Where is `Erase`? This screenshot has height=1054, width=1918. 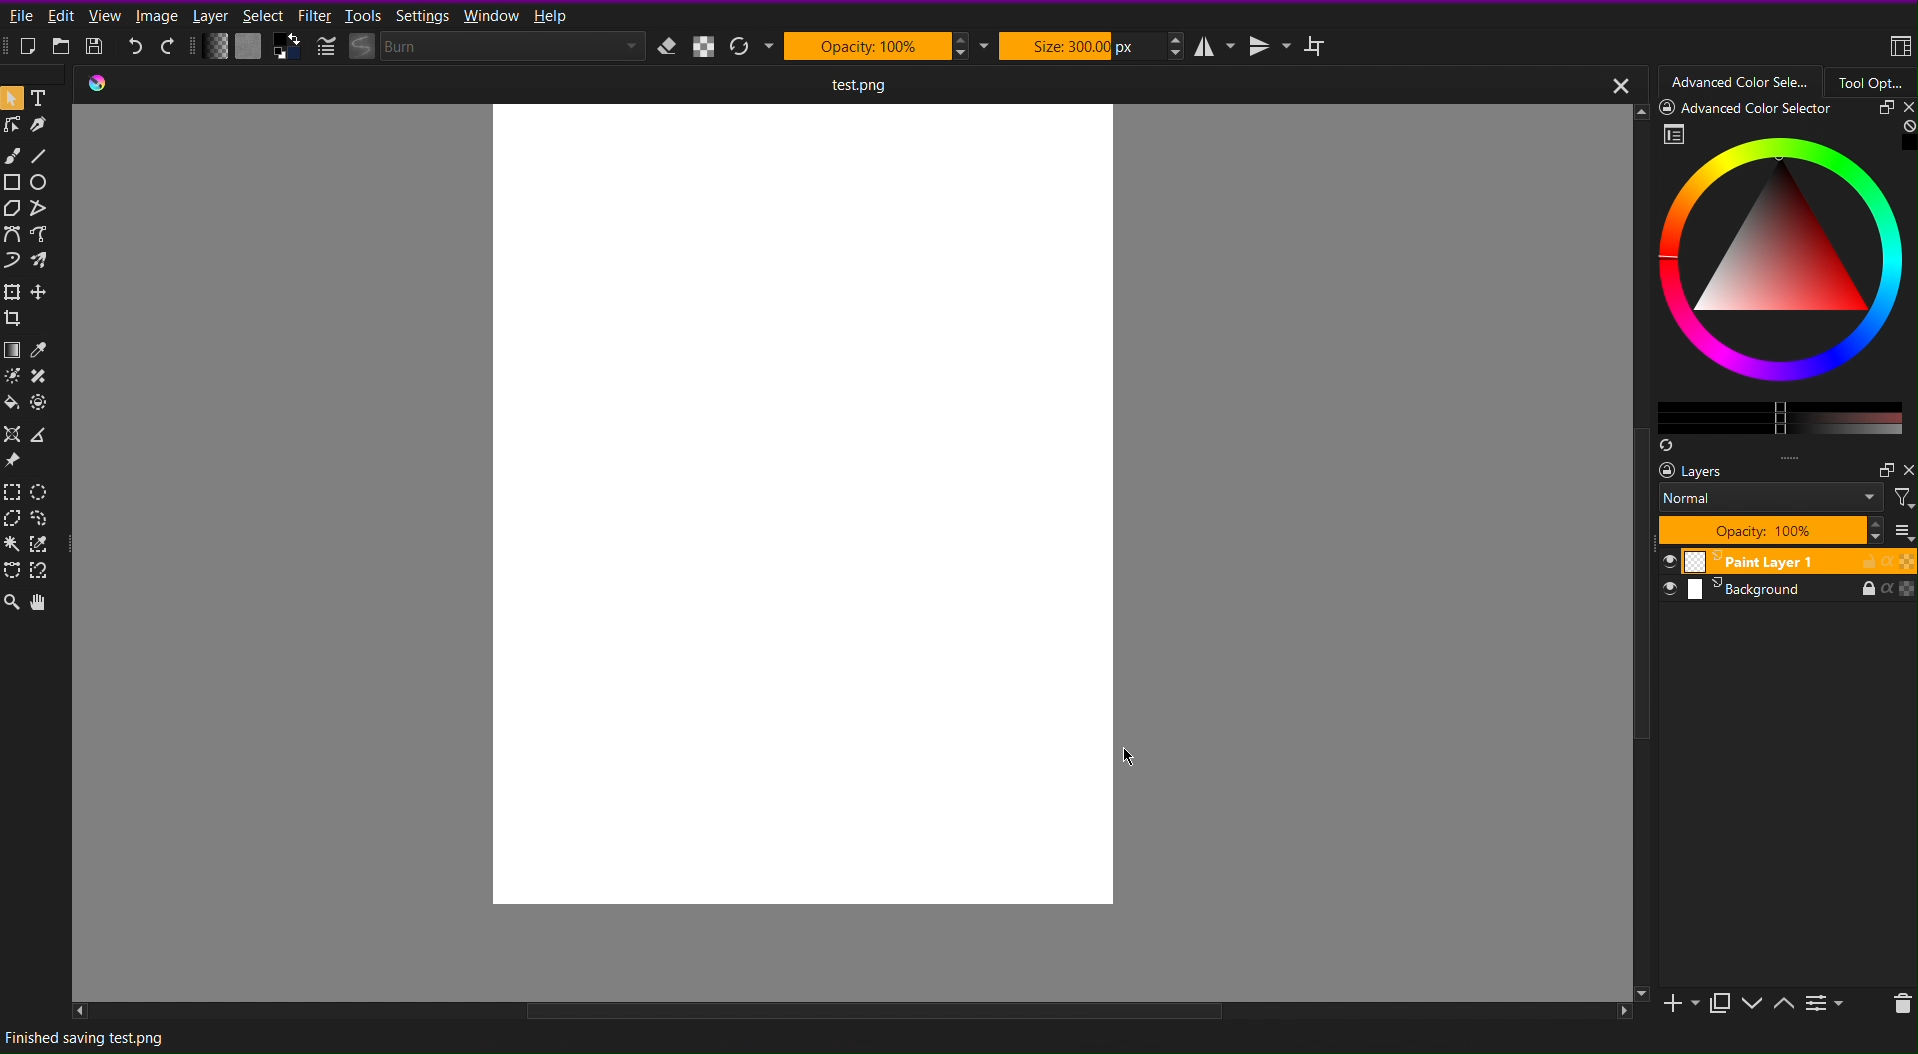 Erase is located at coordinates (668, 47).